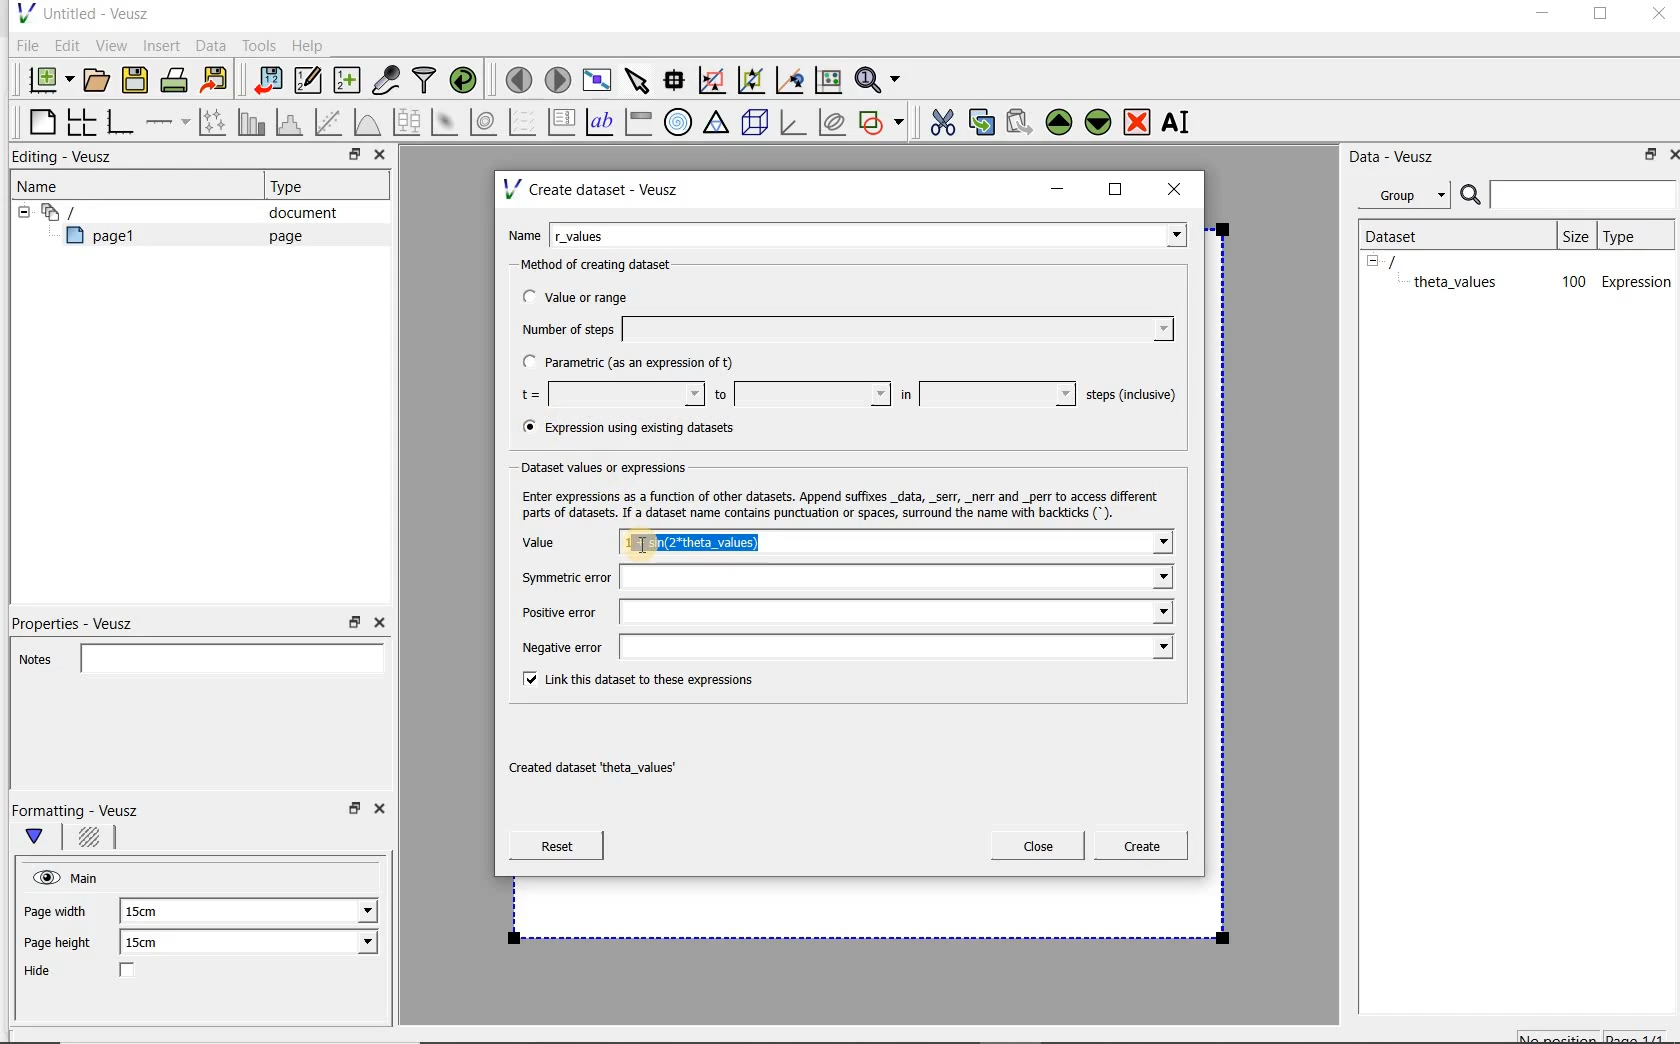 The width and height of the screenshot is (1680, 1044). I want to click on hide sub menu, so click(19, 210).